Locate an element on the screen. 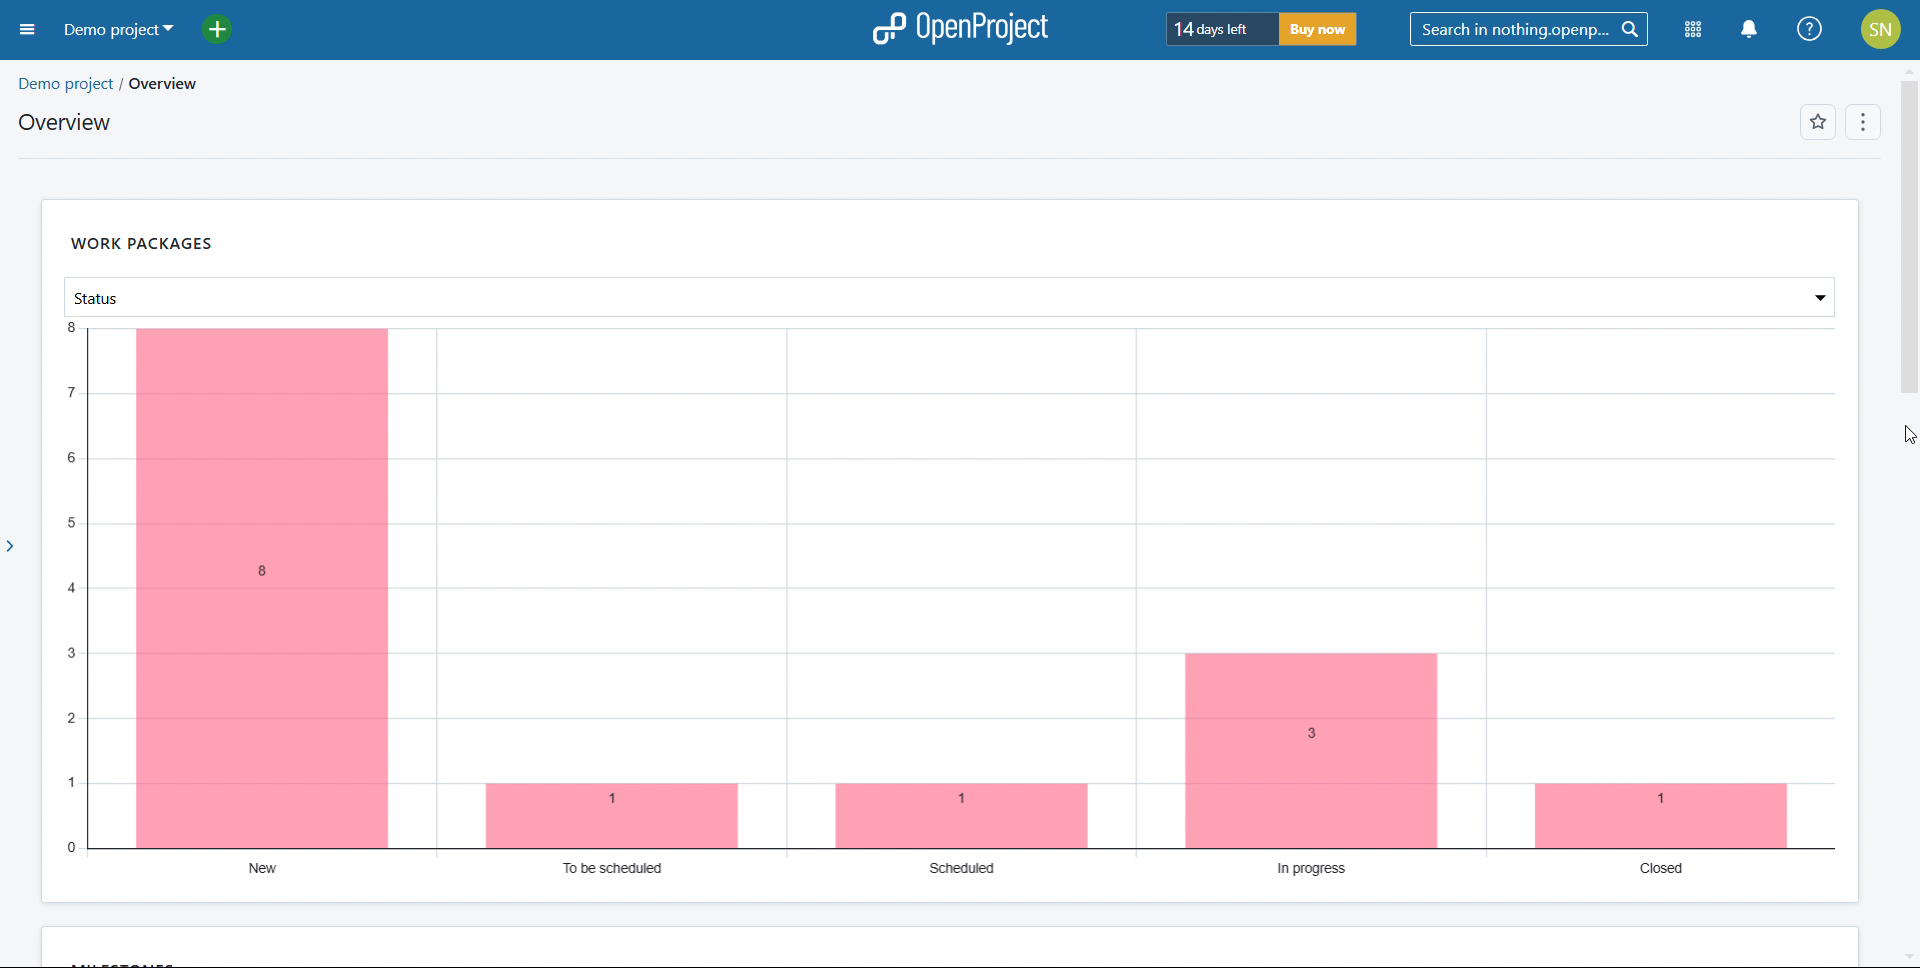 This screenshot has height=968, width=1920. chart is located at coordinates (950, 599).